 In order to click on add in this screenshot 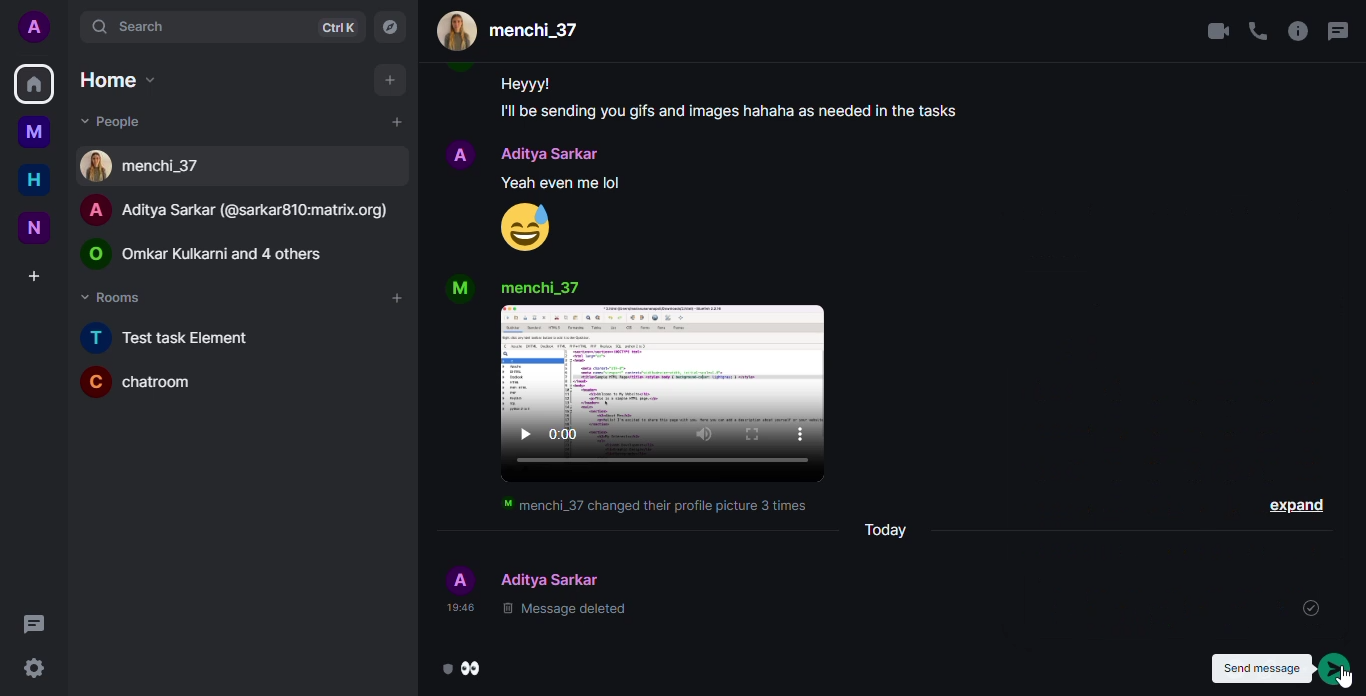, I will do `click(385, 80)`.